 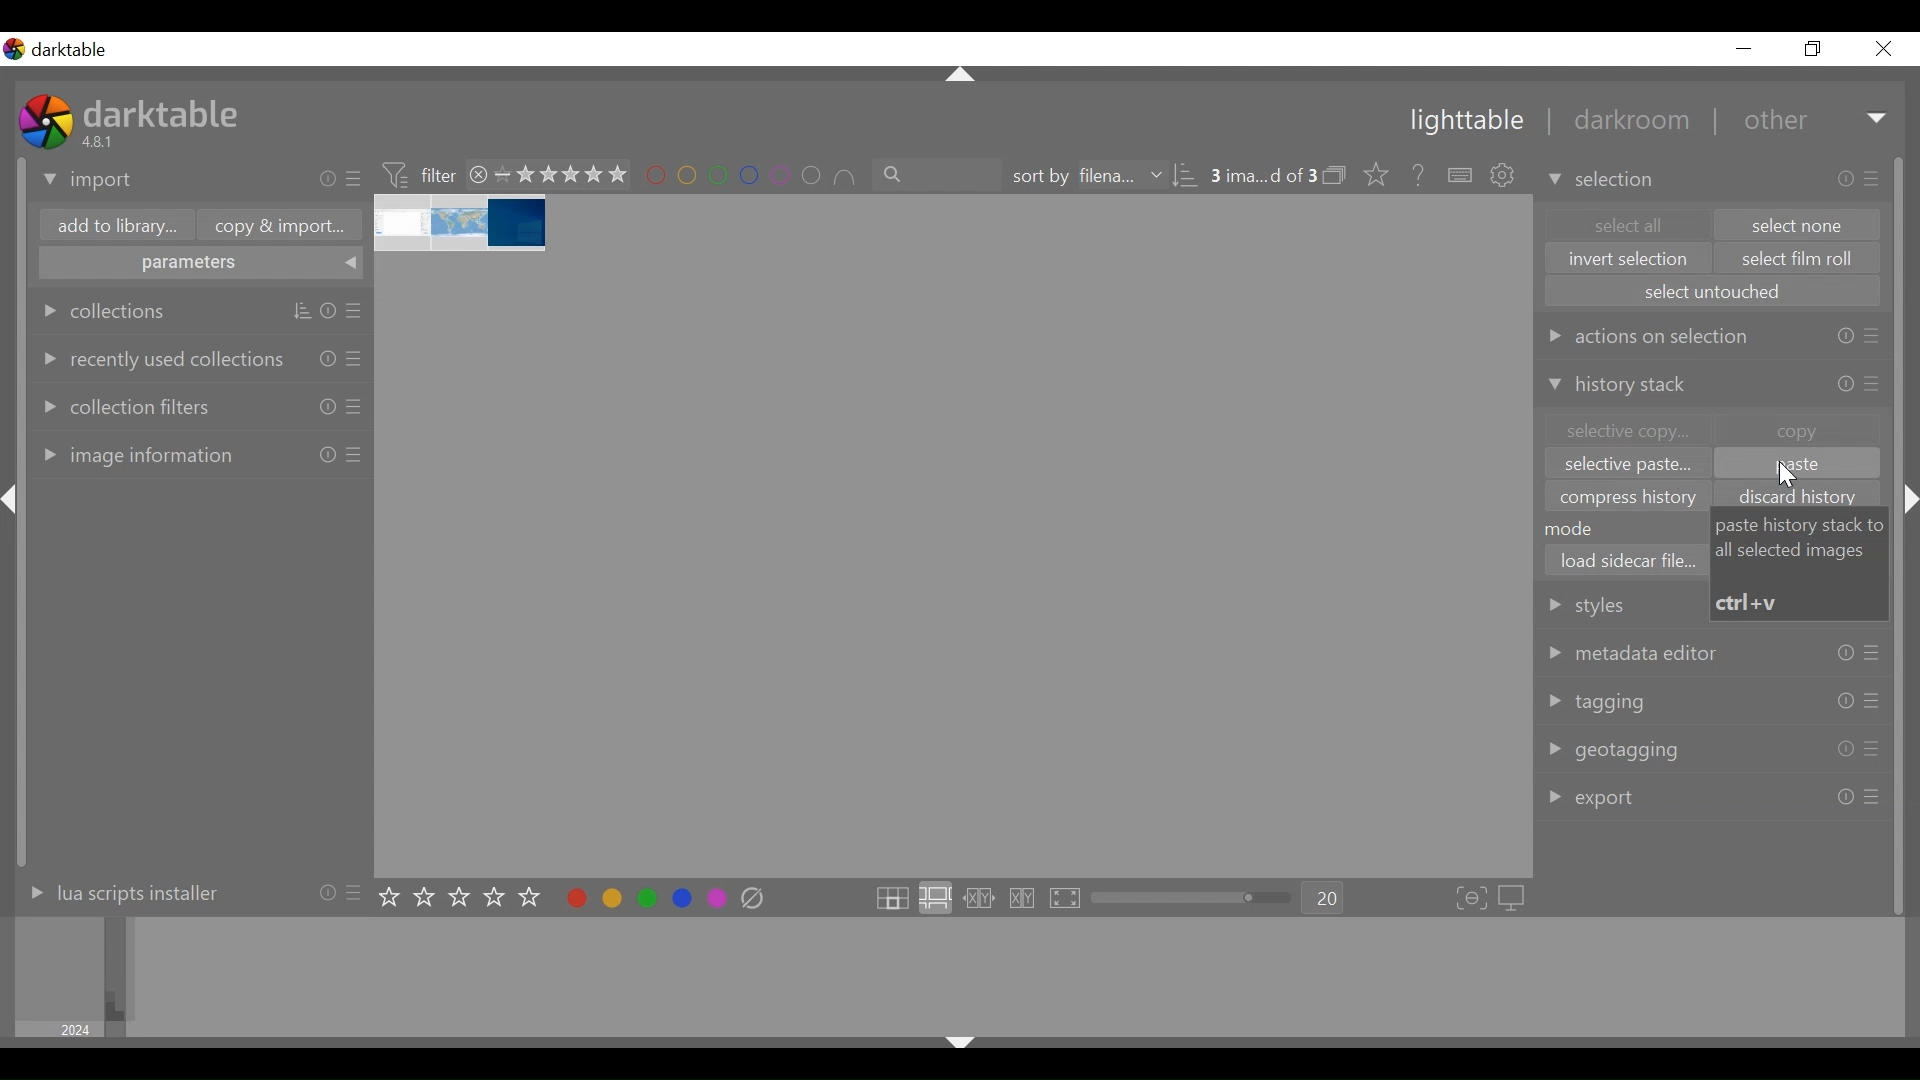 I want to click on filter, so click(x=418, y=173).